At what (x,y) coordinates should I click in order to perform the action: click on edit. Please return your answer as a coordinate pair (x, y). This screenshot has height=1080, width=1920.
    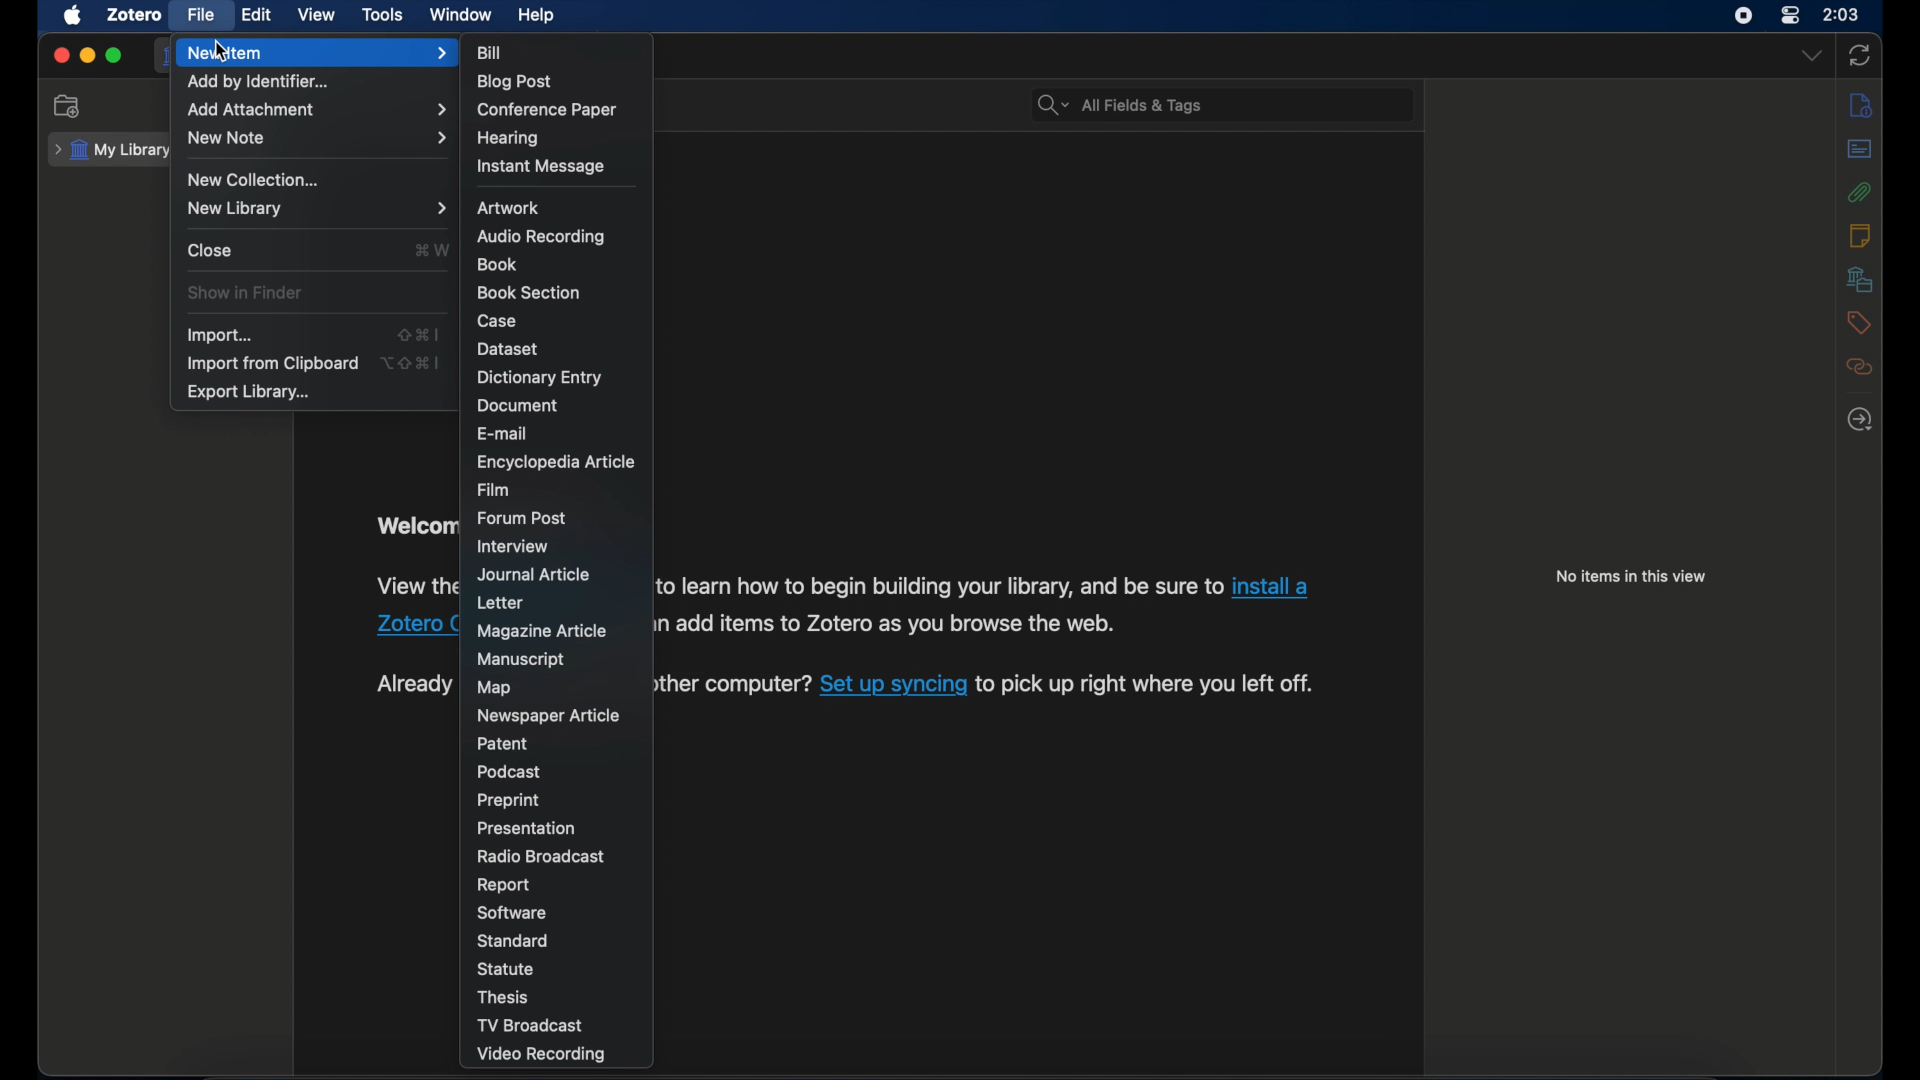
    Looking at the image, I should click on (256, 16).